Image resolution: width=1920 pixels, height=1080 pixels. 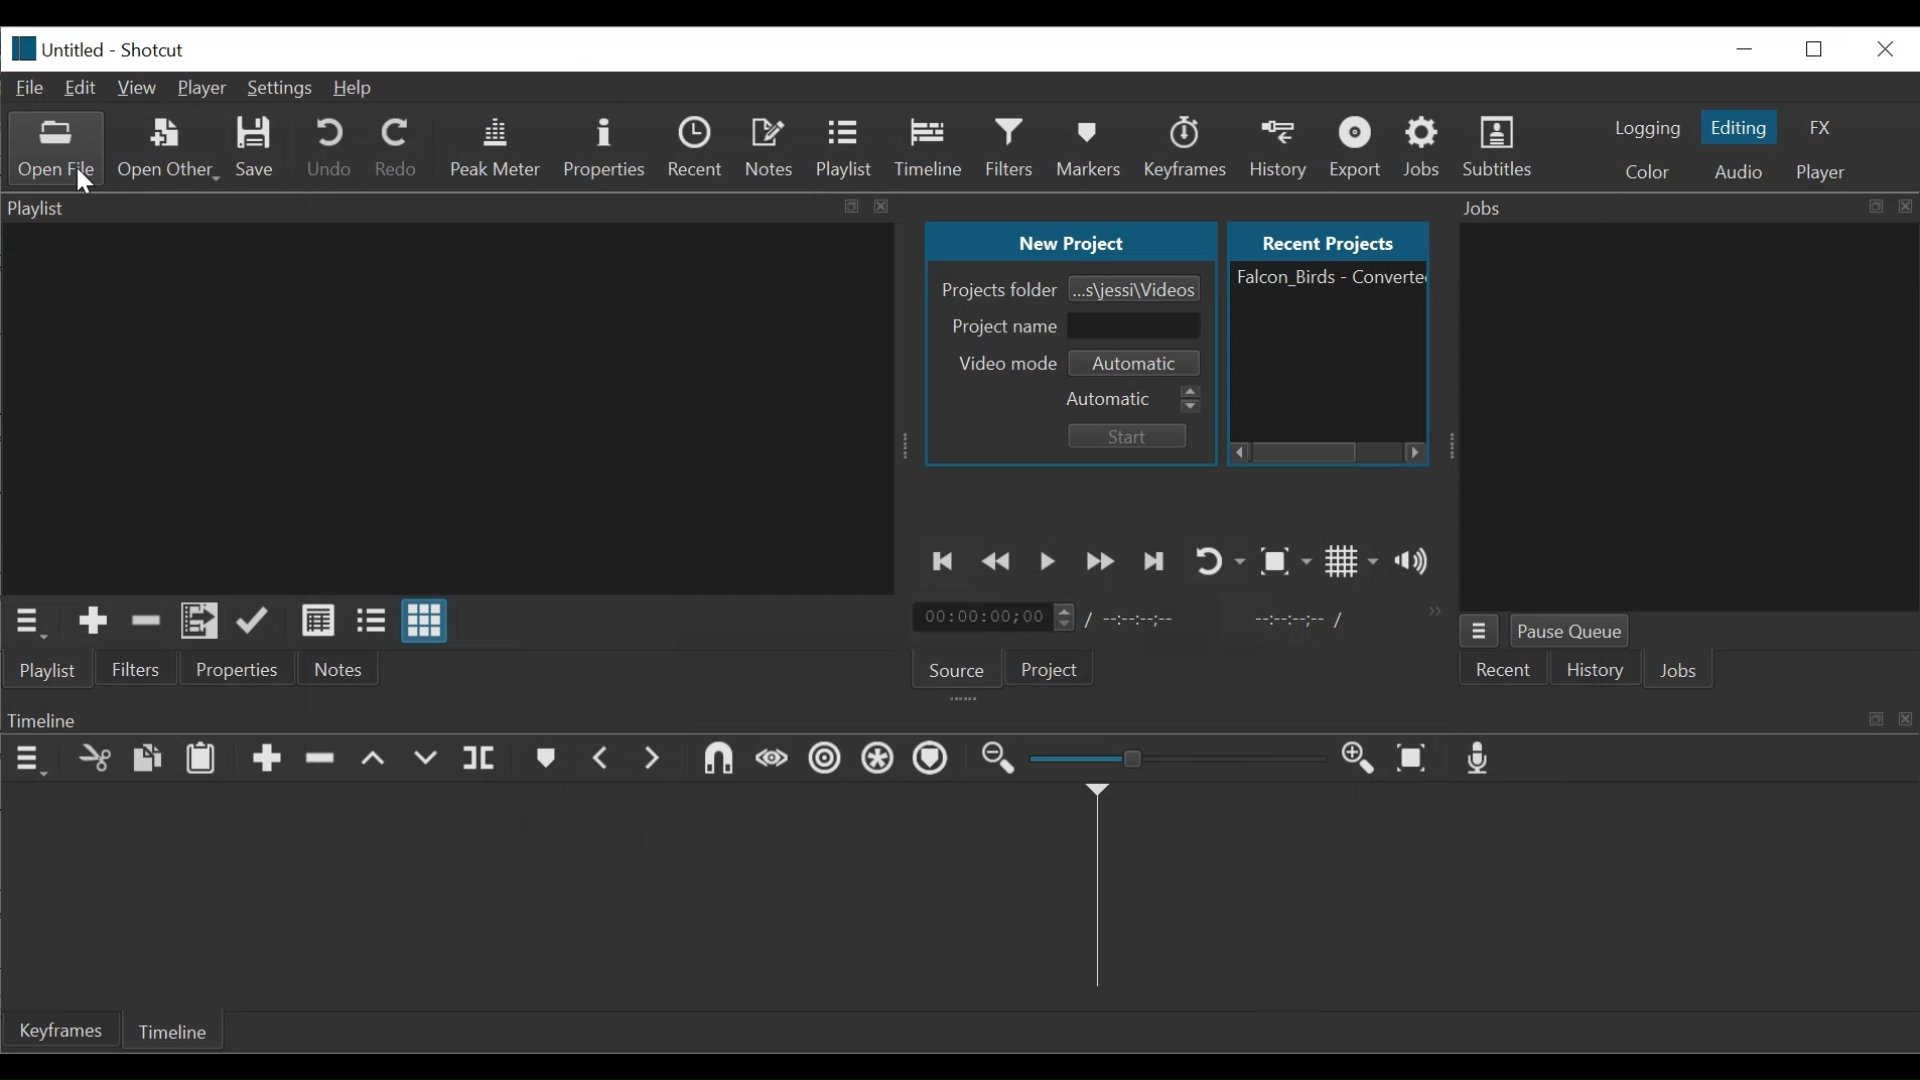 What do you see at coordinates (266, 761) in the screenshot?
I see `Append` at bounding box center [266, 761].